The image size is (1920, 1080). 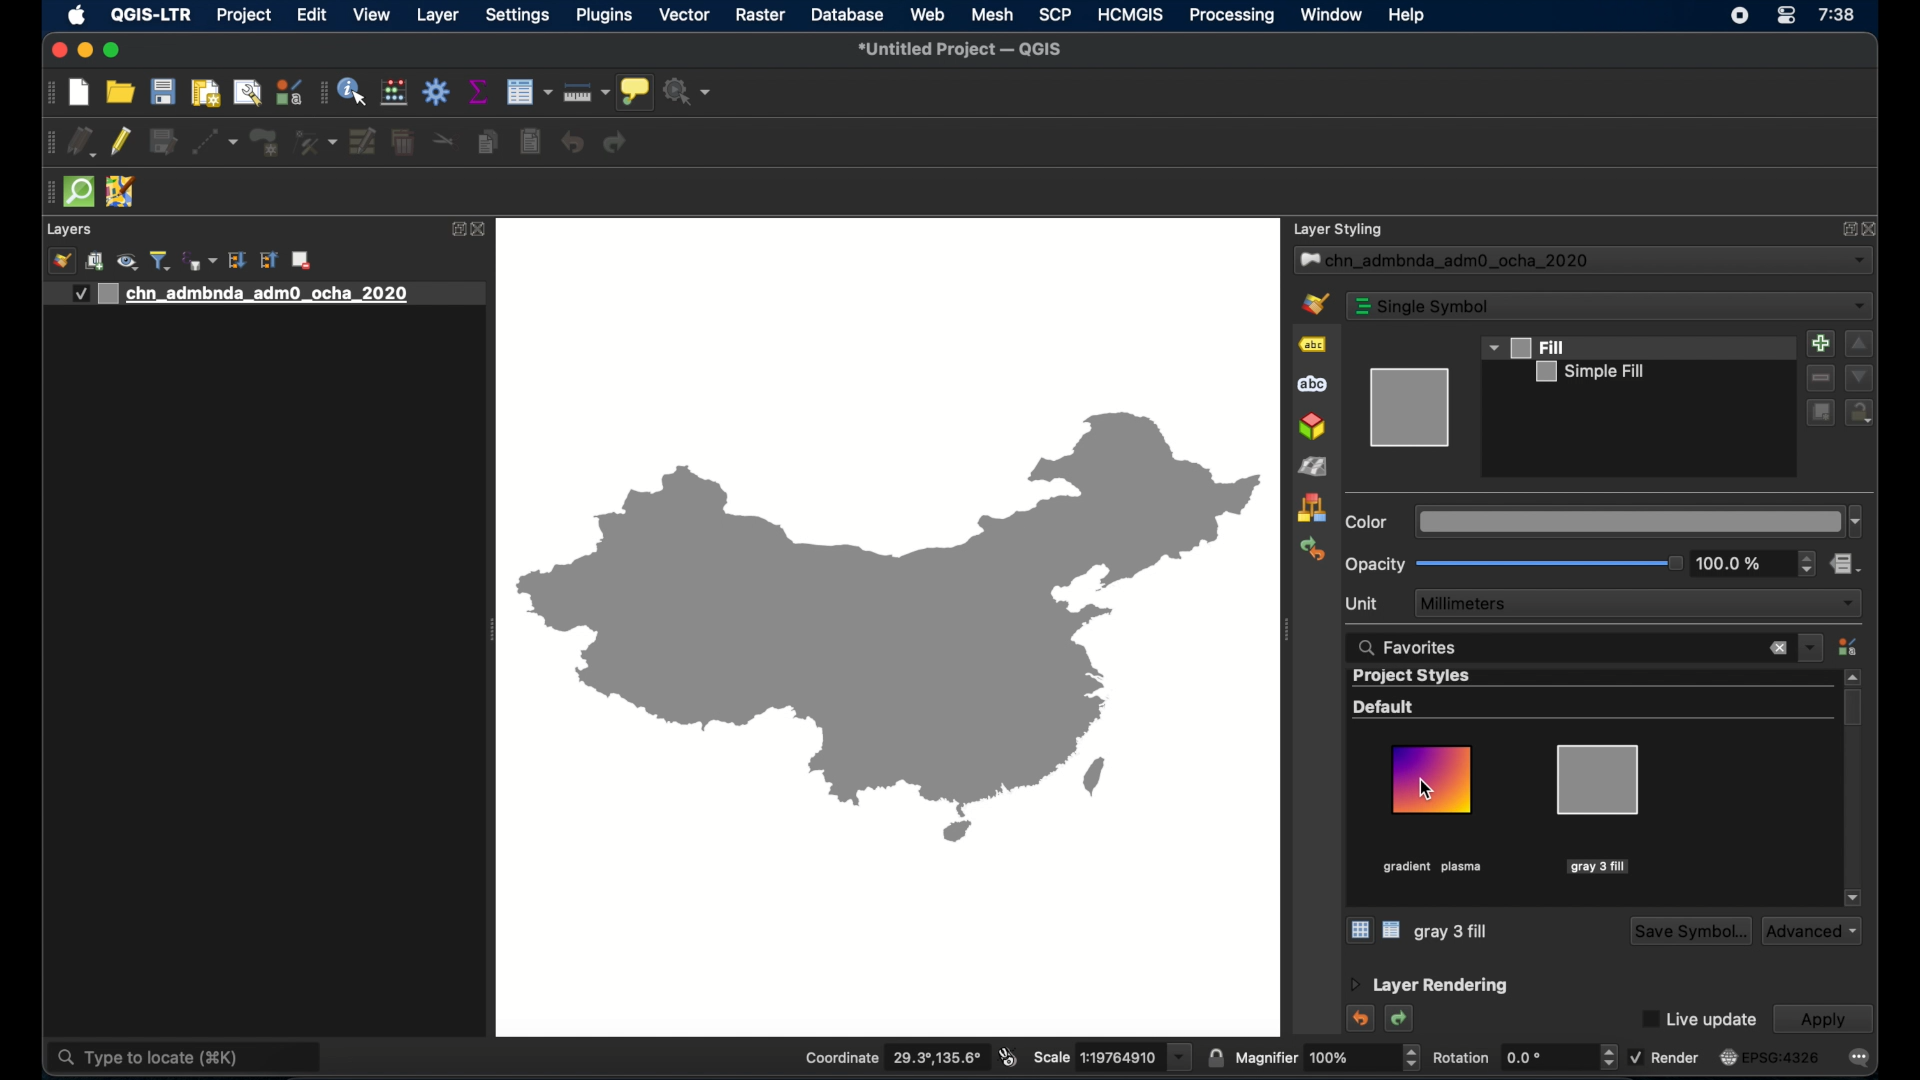 What do you see at coordinates (1110, 1056) in the screenshot?
I see `scale` at bounding box center [1110, 1056].